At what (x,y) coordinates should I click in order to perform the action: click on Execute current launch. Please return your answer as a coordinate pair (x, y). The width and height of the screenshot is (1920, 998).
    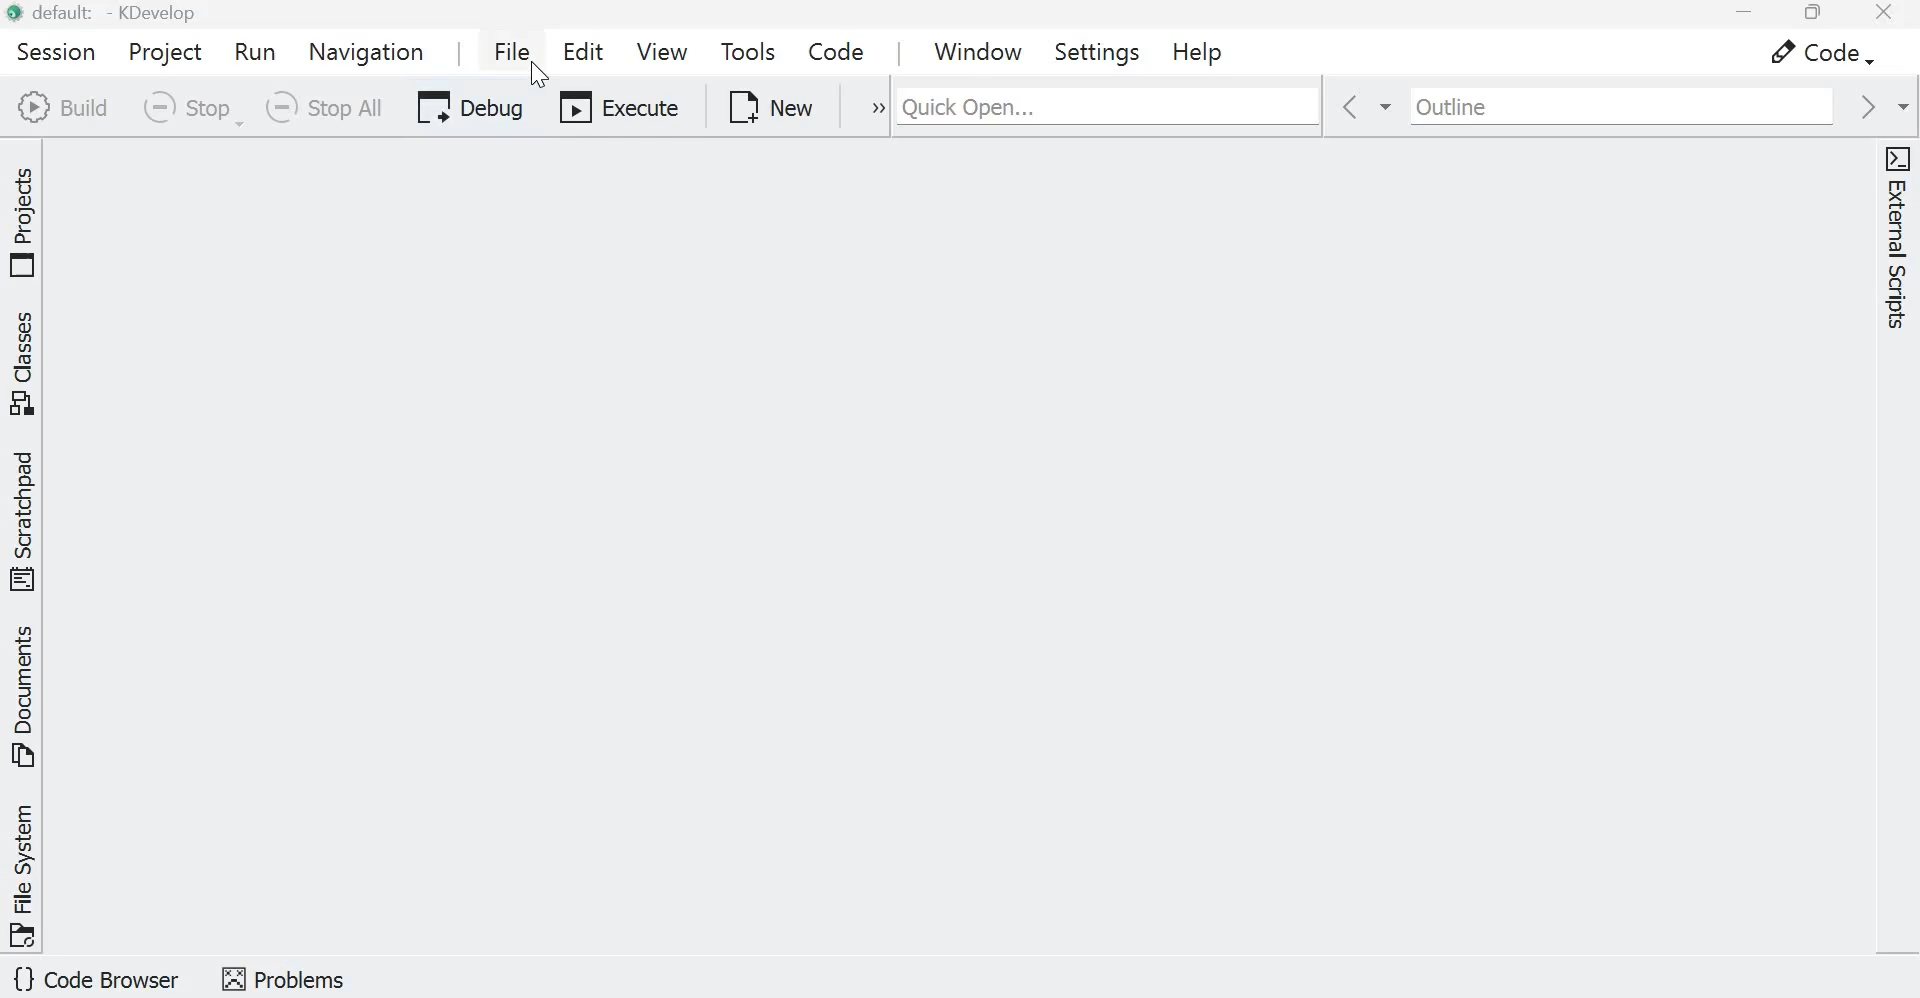
    Looking at the image, I should click on (619, 111).